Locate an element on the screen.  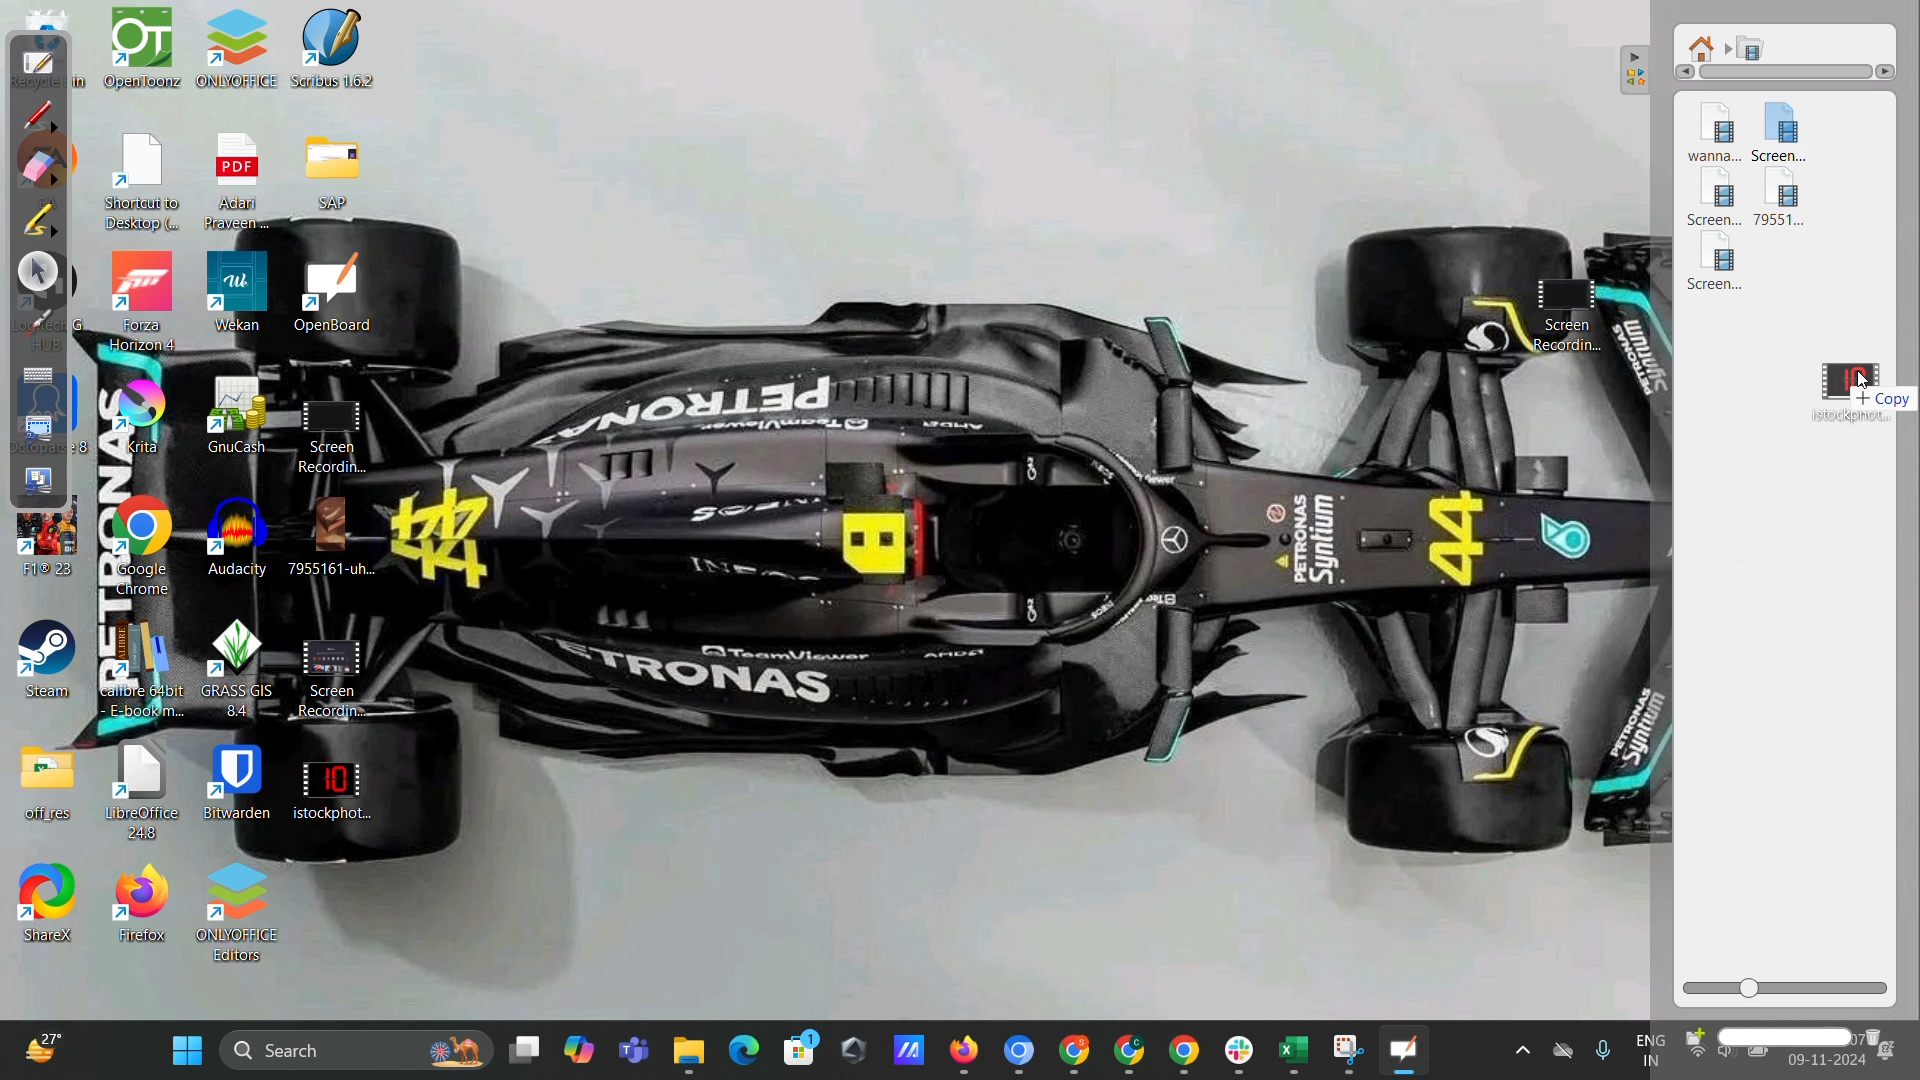
annotate document is located at coordinates (44, 113).